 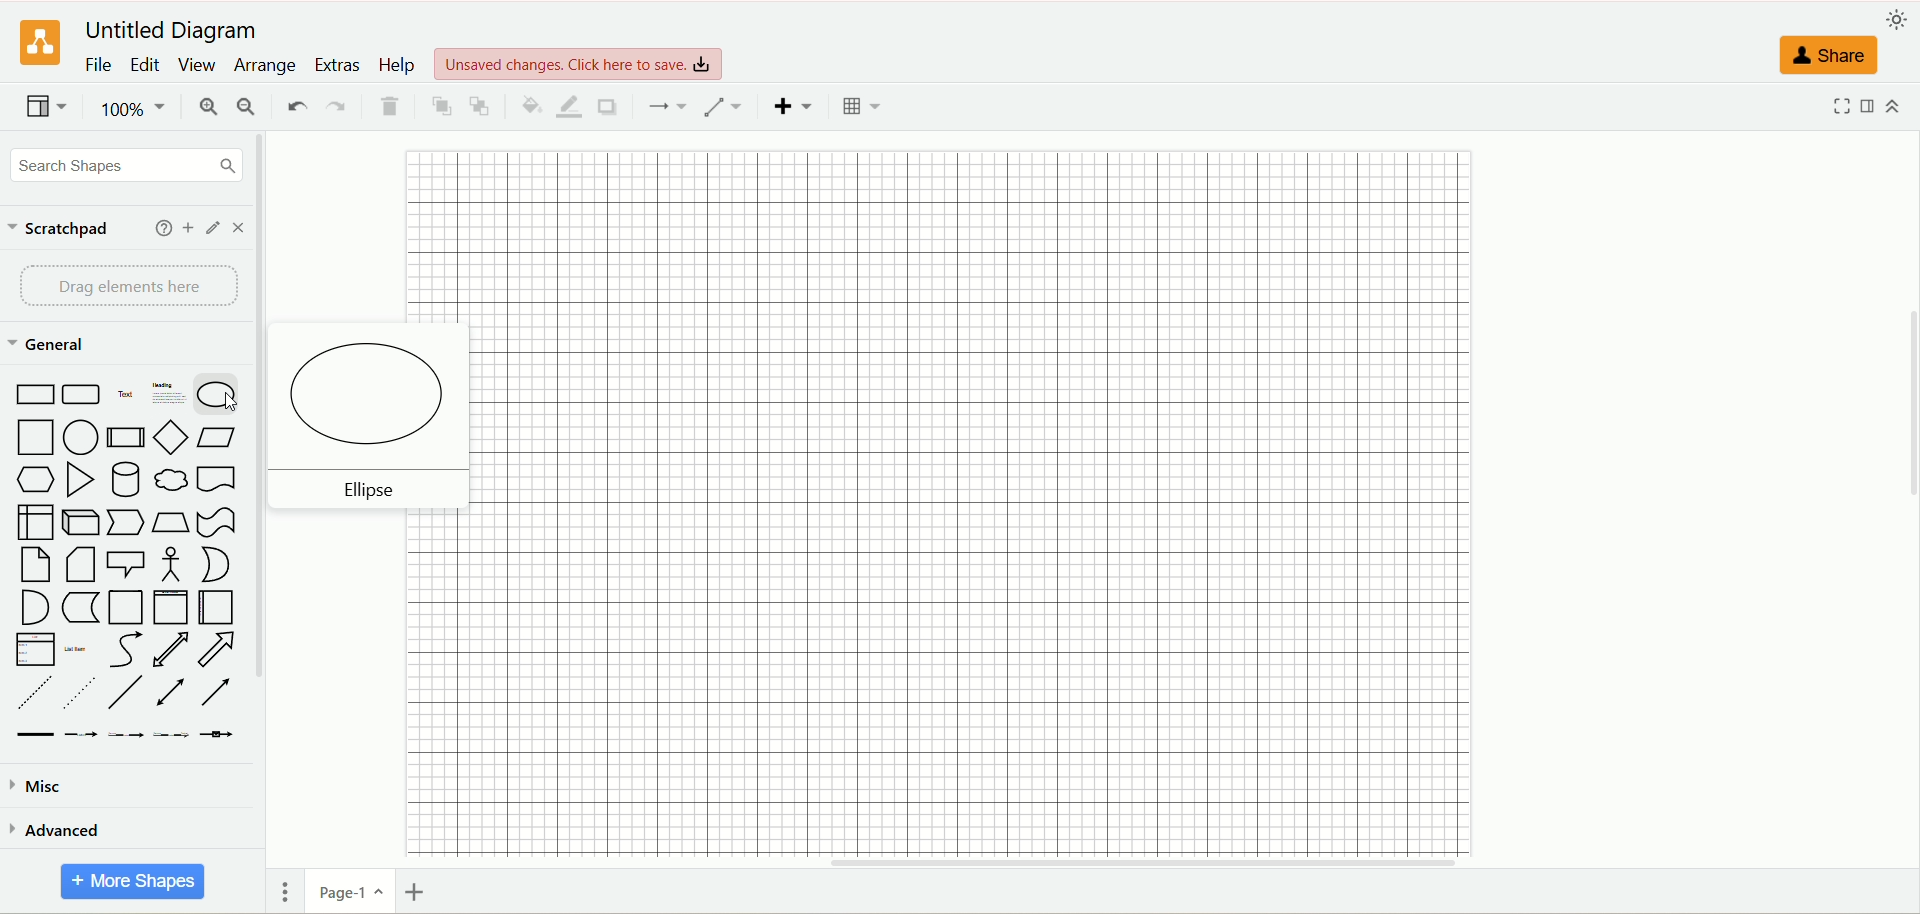 What do you see at coordinates (80, 651) in the screenshot?
I see `list items` at bounding box center [80, 651].